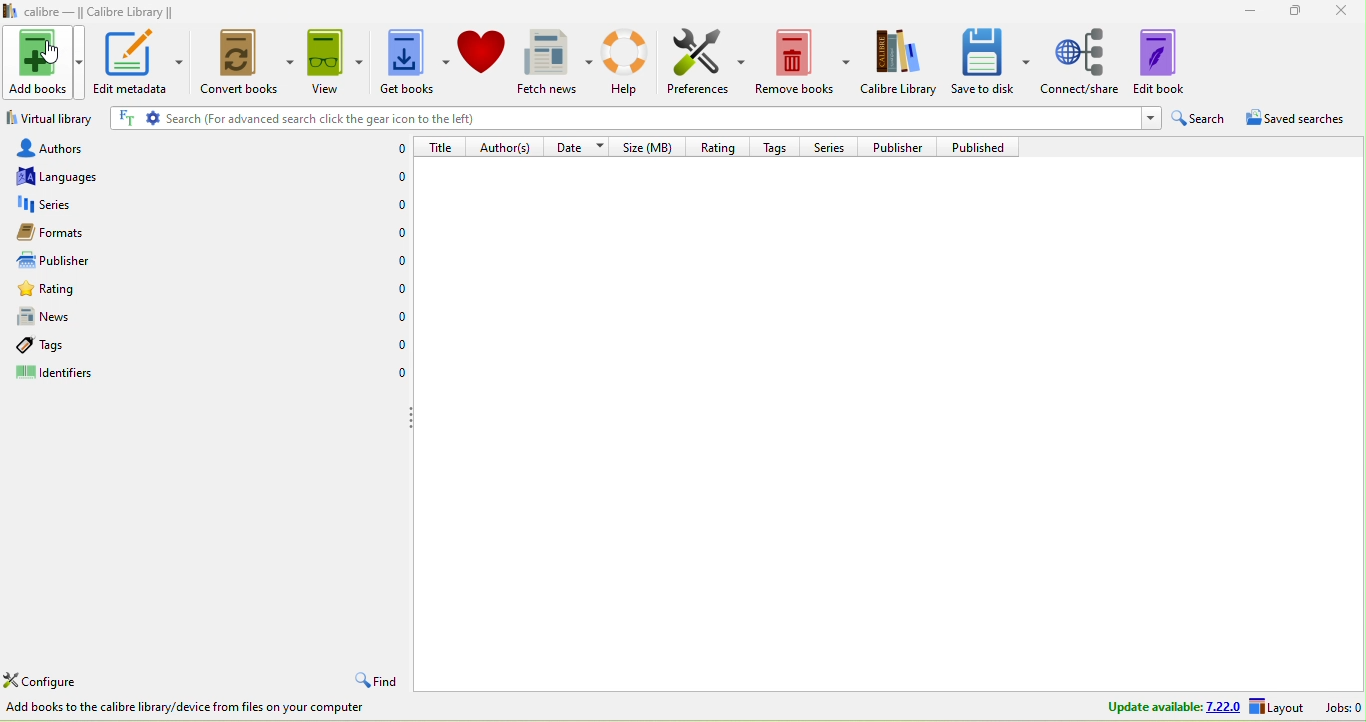  What do you see at coordinates (247, 63) in the screenshot?
I see `convert books` at bounding box center [247, 63].